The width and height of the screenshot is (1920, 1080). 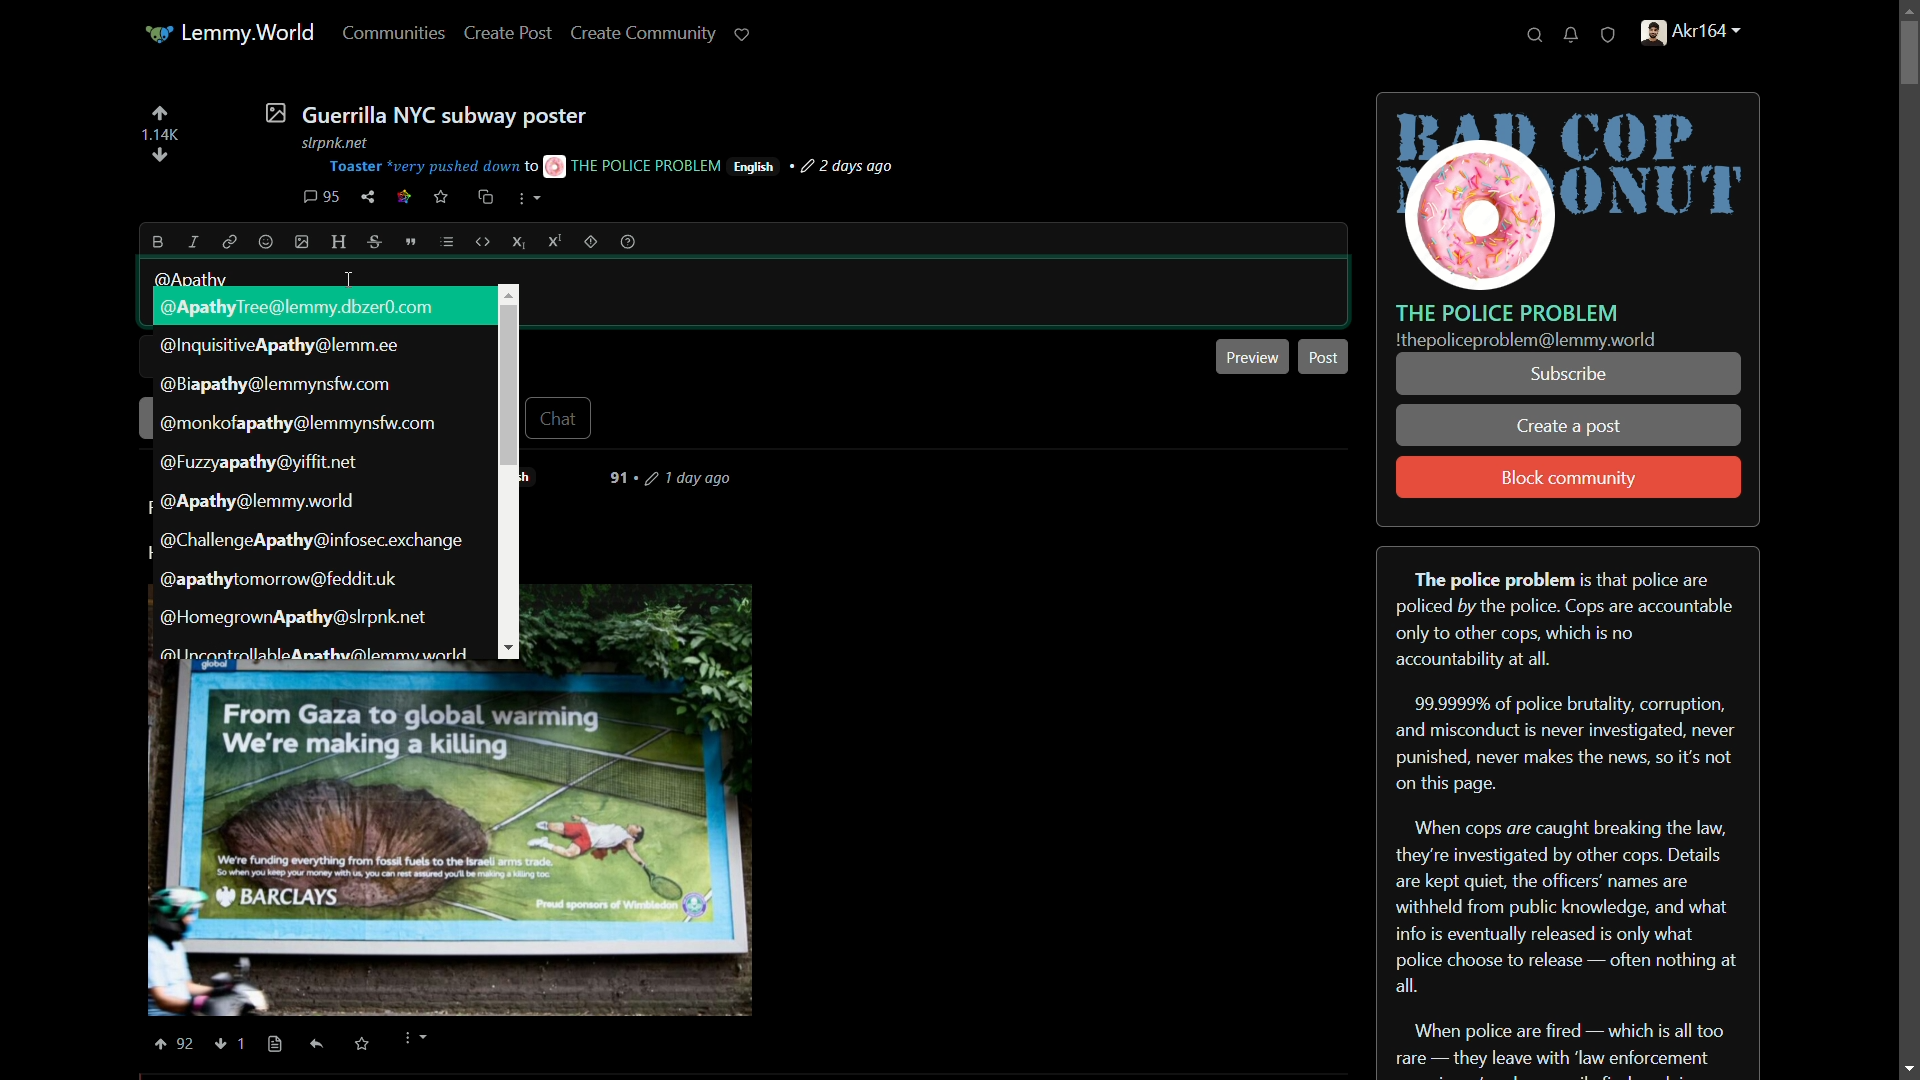 I want to click on post-title, so click(x=425, y=113).